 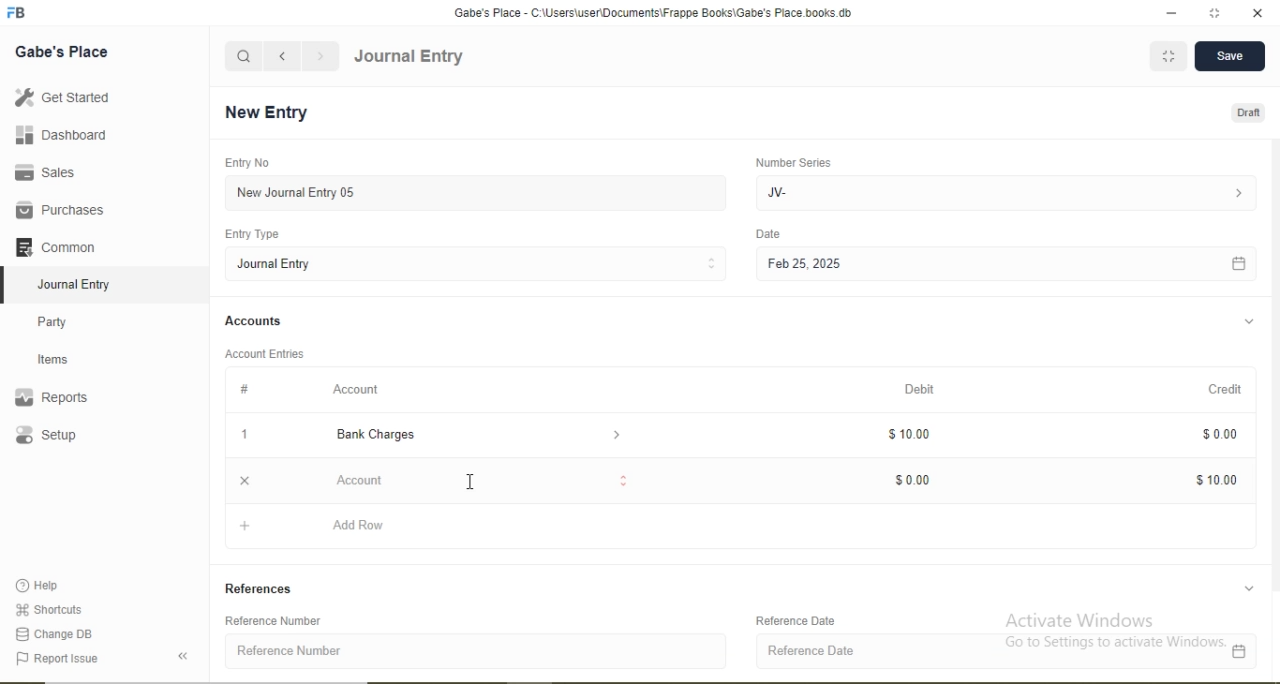 What do you see at coordinates (745, 528) in the screenshot?
I see `+ Add Row` at bounding box center [745, 528].